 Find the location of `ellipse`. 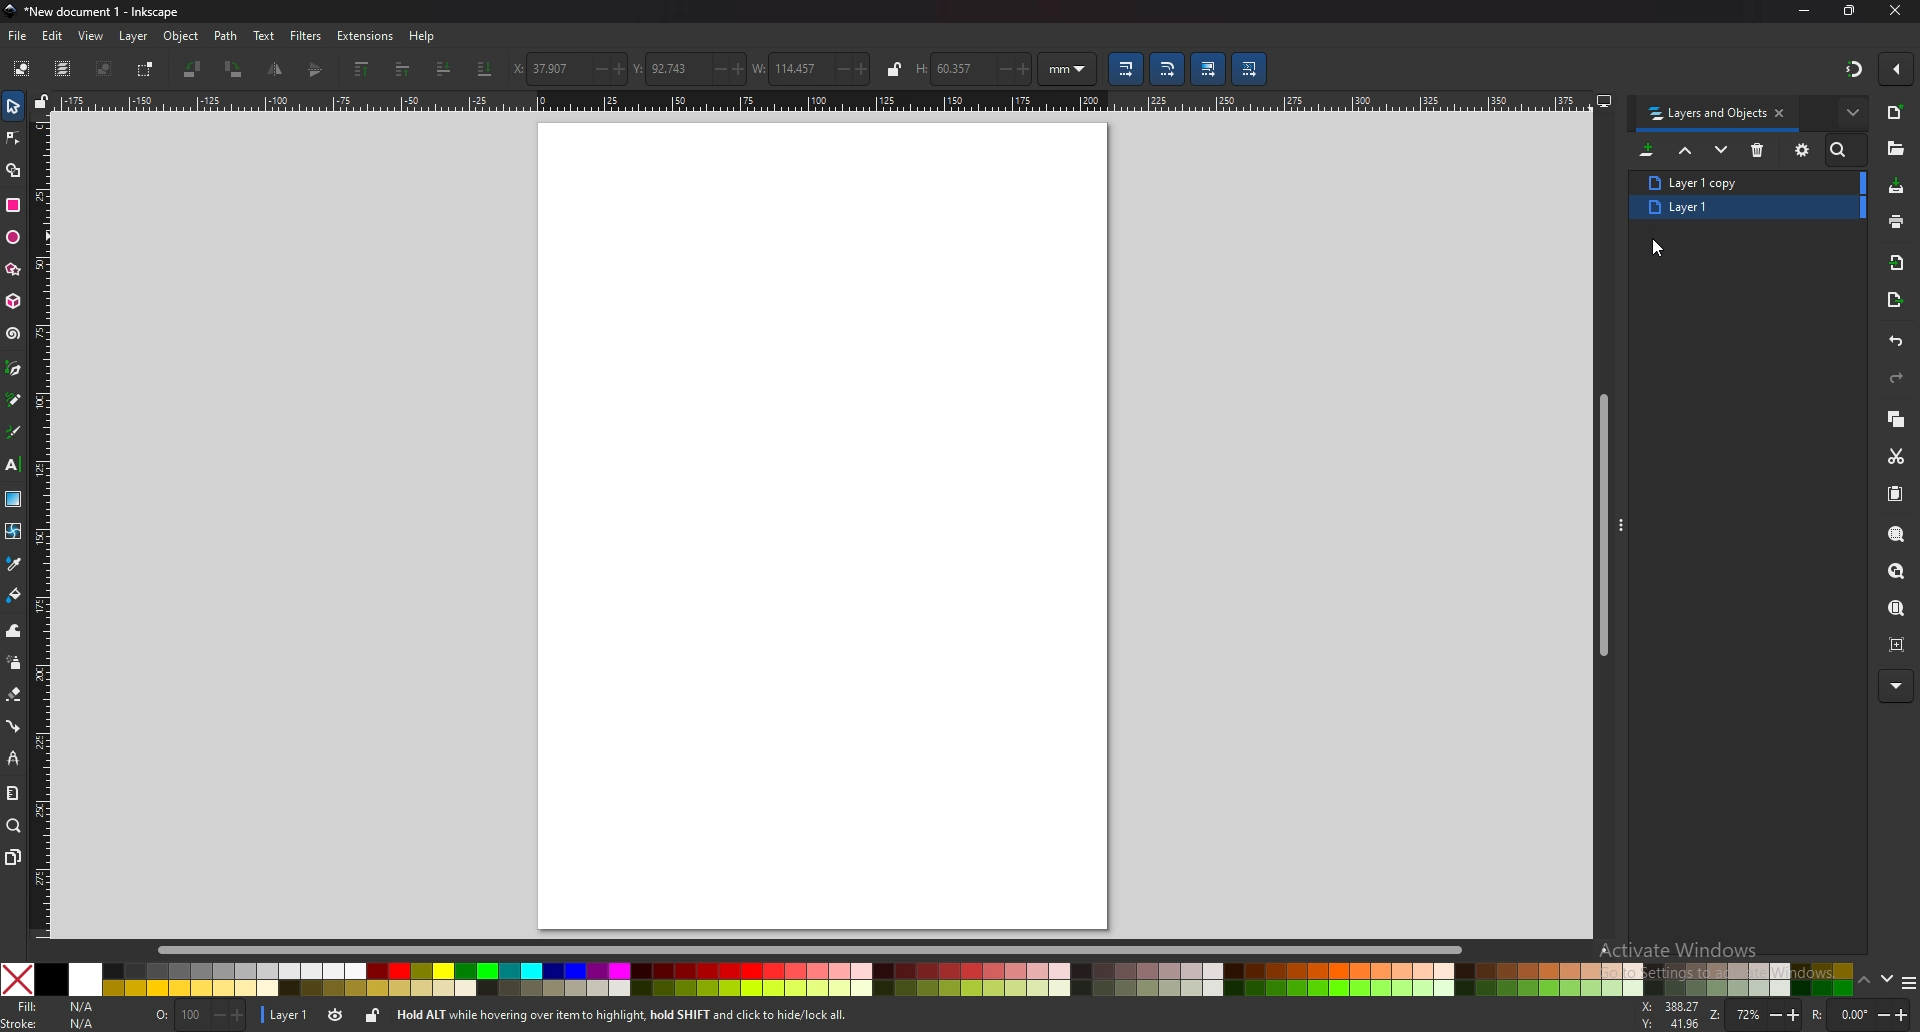

ellipse is located at coordinates (13, 237).